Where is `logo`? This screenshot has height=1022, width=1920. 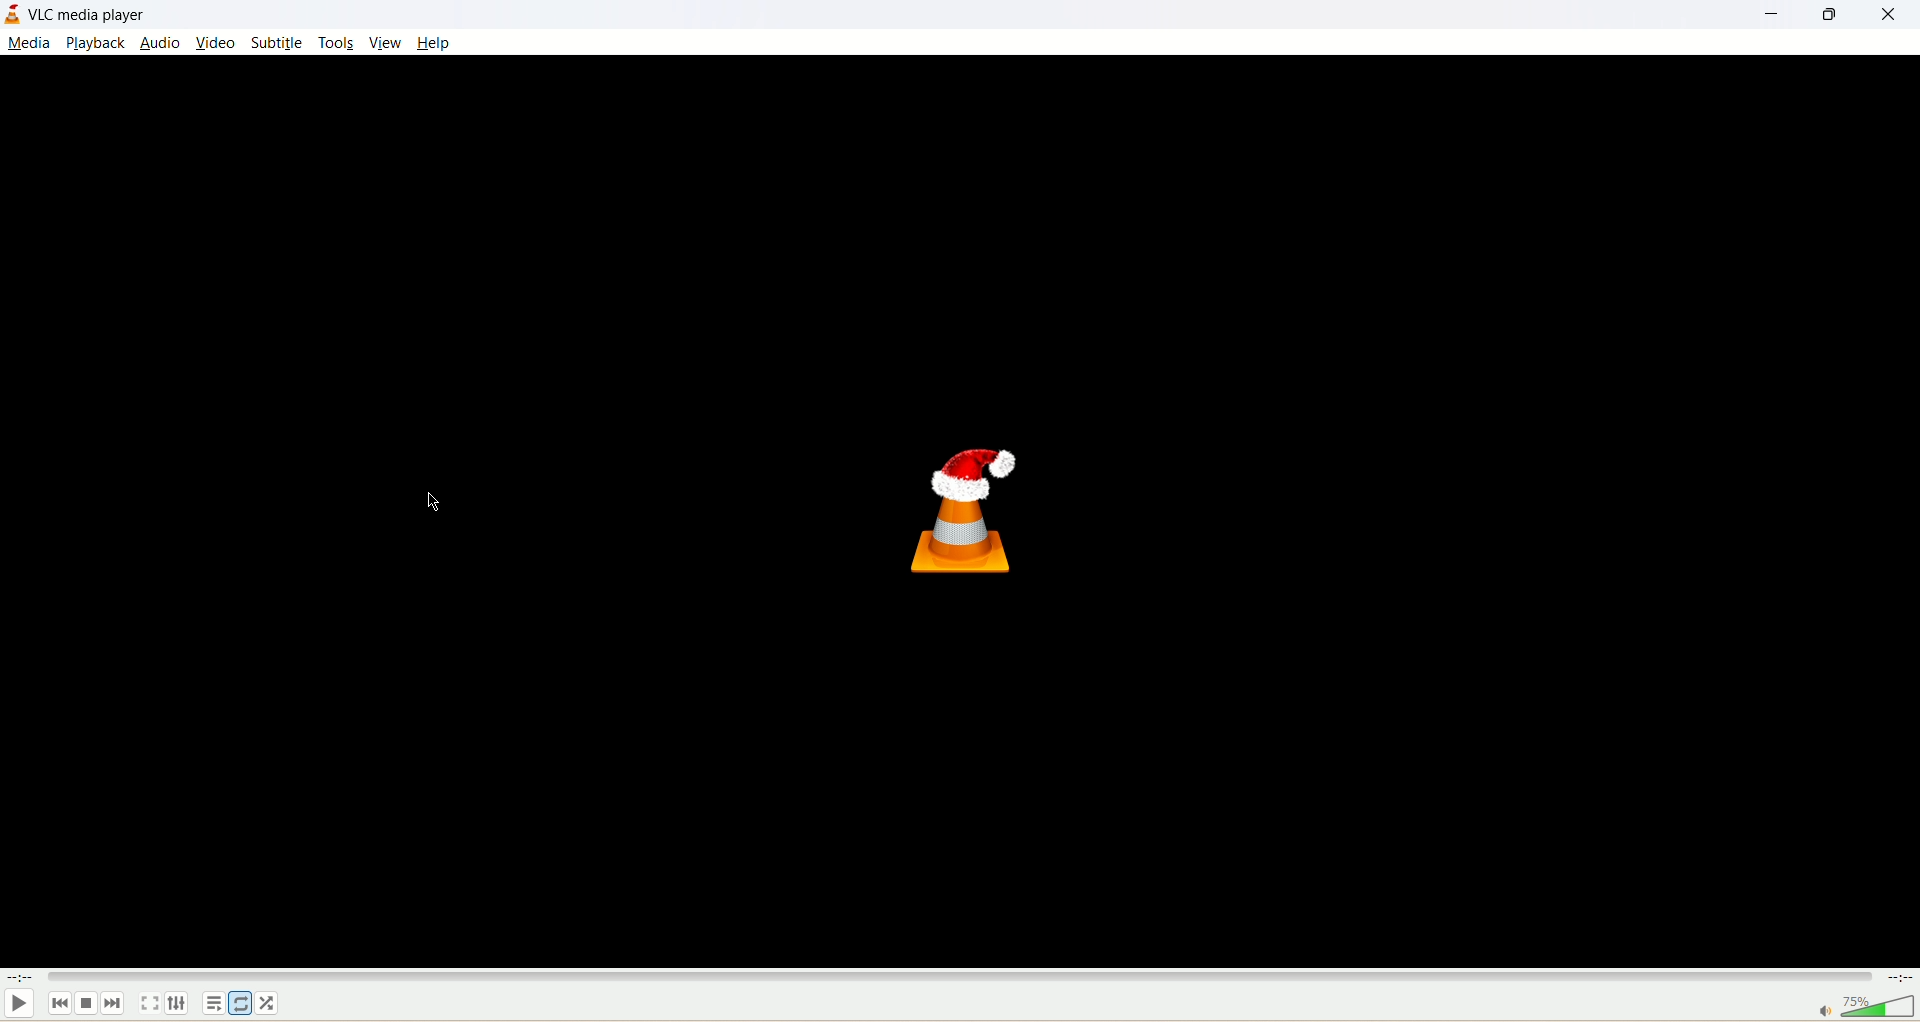 logo is located at coordinates (13, 14).